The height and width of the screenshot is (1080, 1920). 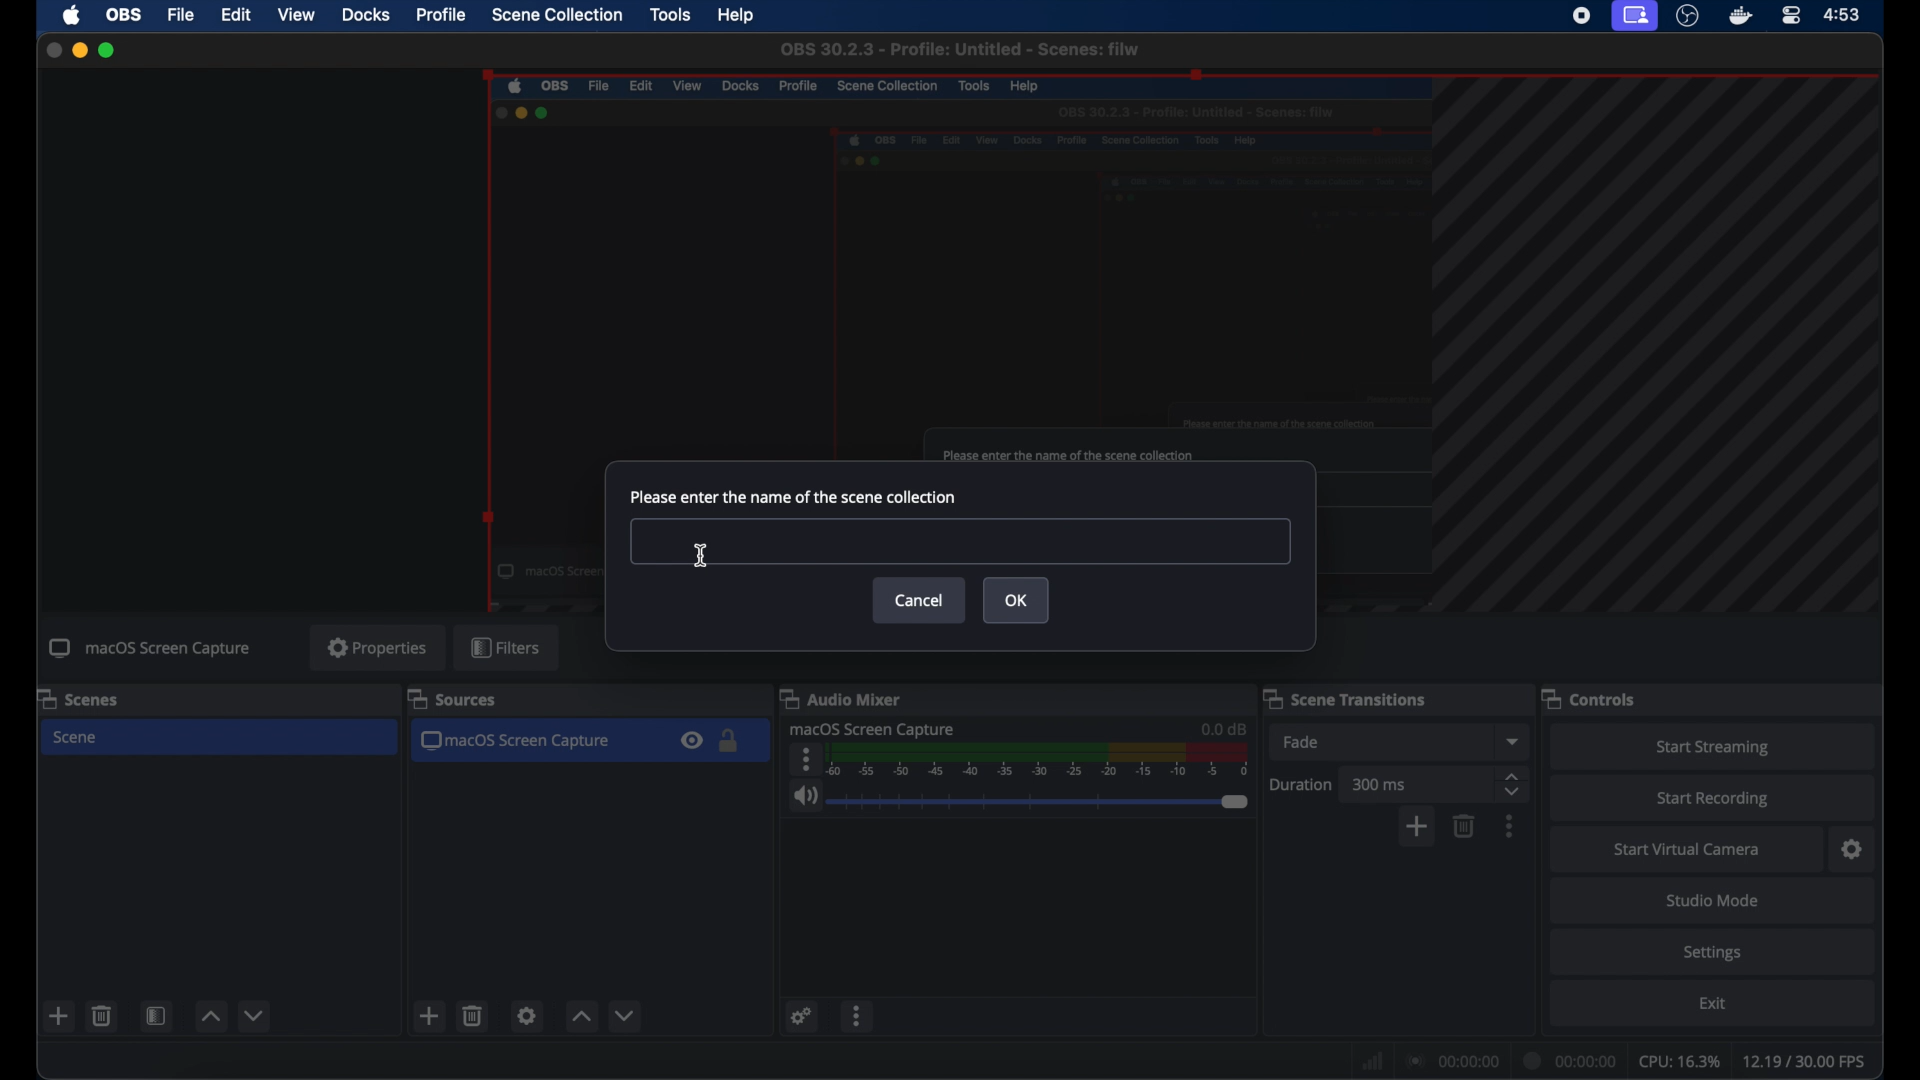 I want to click on decrement, so click(x=255, y=1015).